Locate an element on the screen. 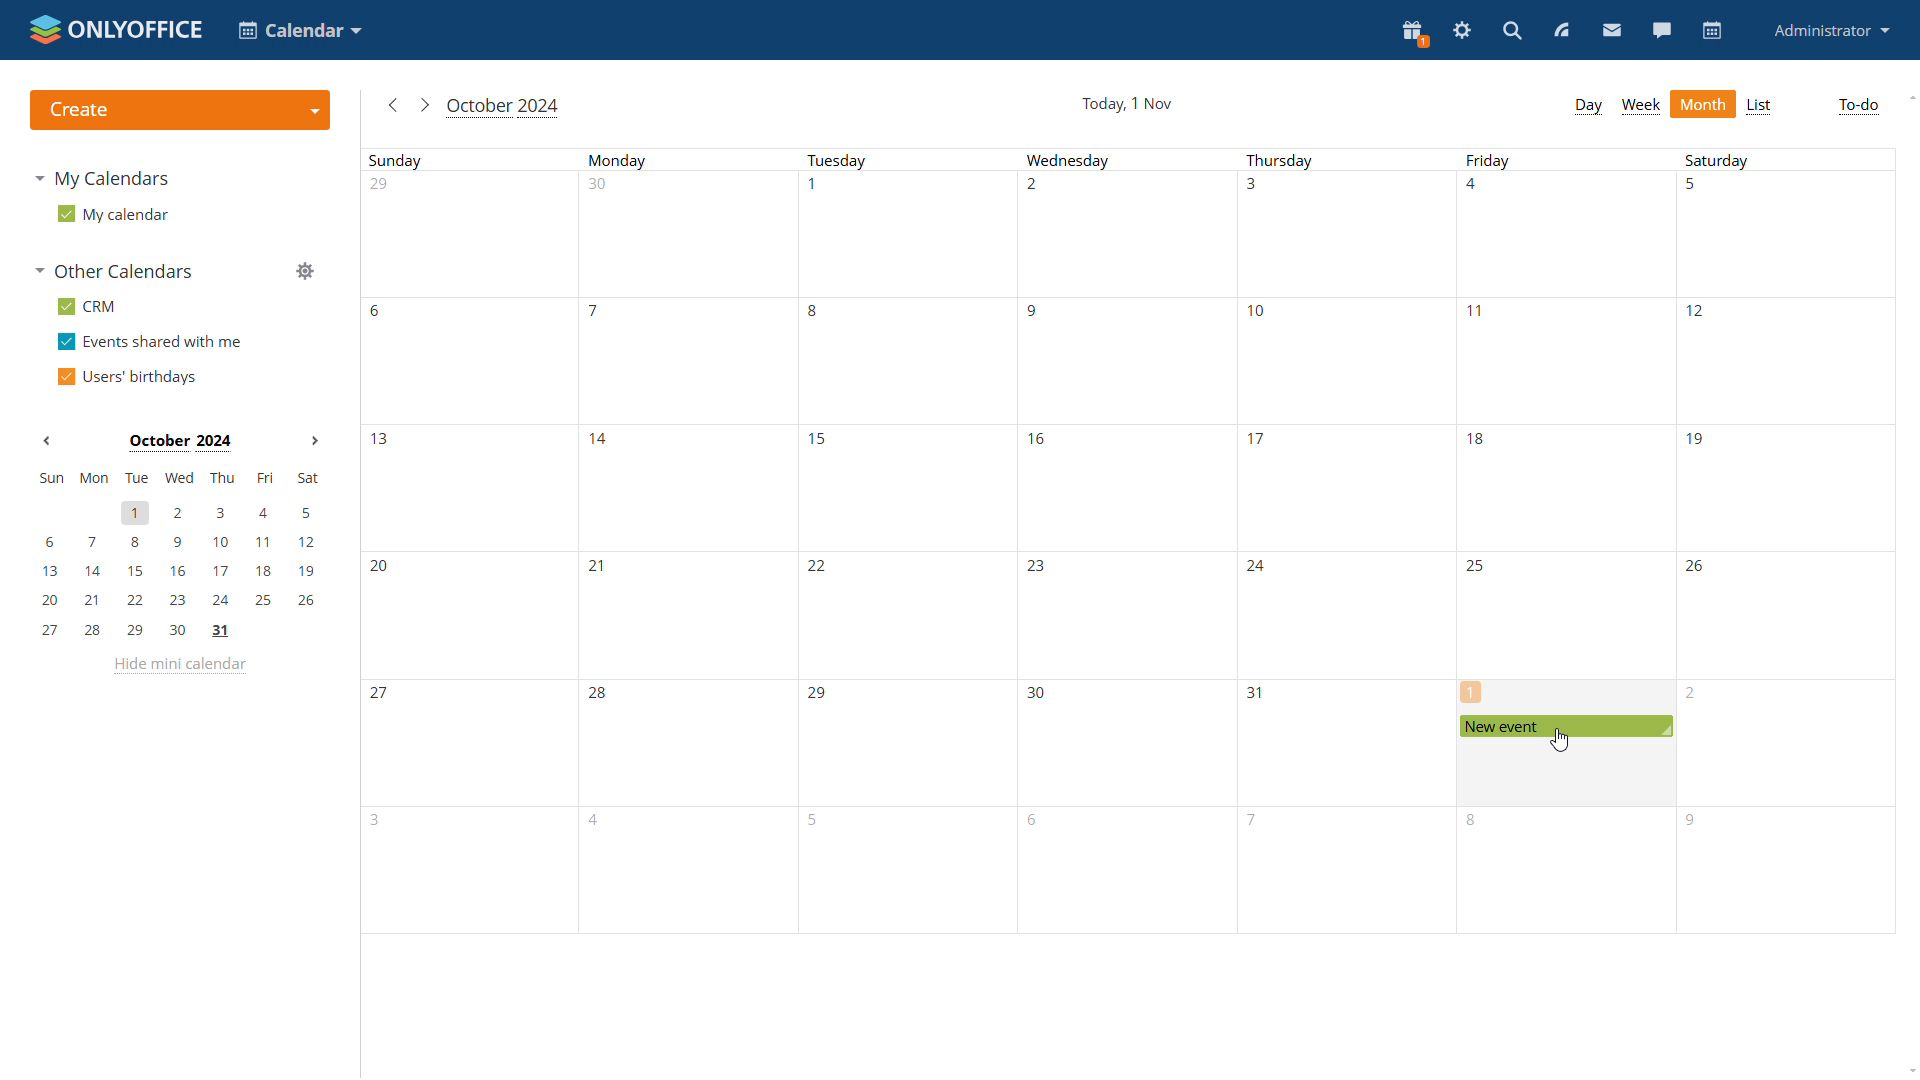  go to previous month is located at coordinates (395, 109).